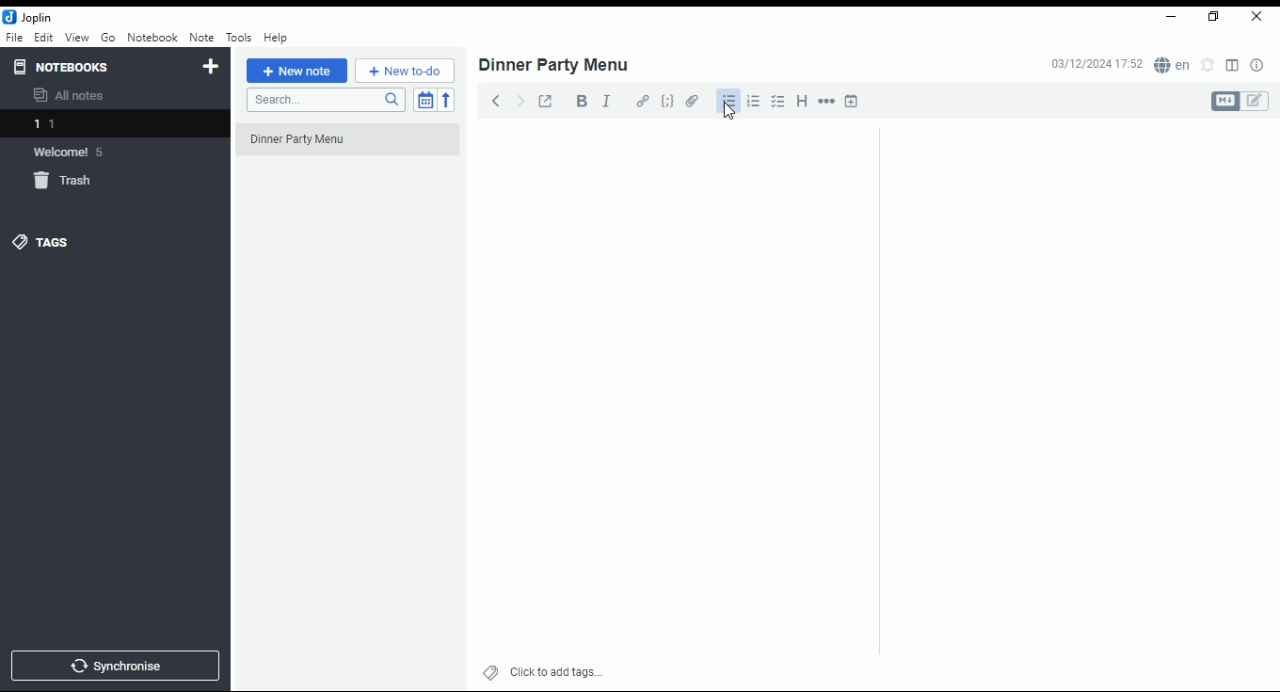 This screenshot has height=692, width=1280. Describe the element at coordinates (1171, 65) in the screenshot. I see `spell check` at that location.